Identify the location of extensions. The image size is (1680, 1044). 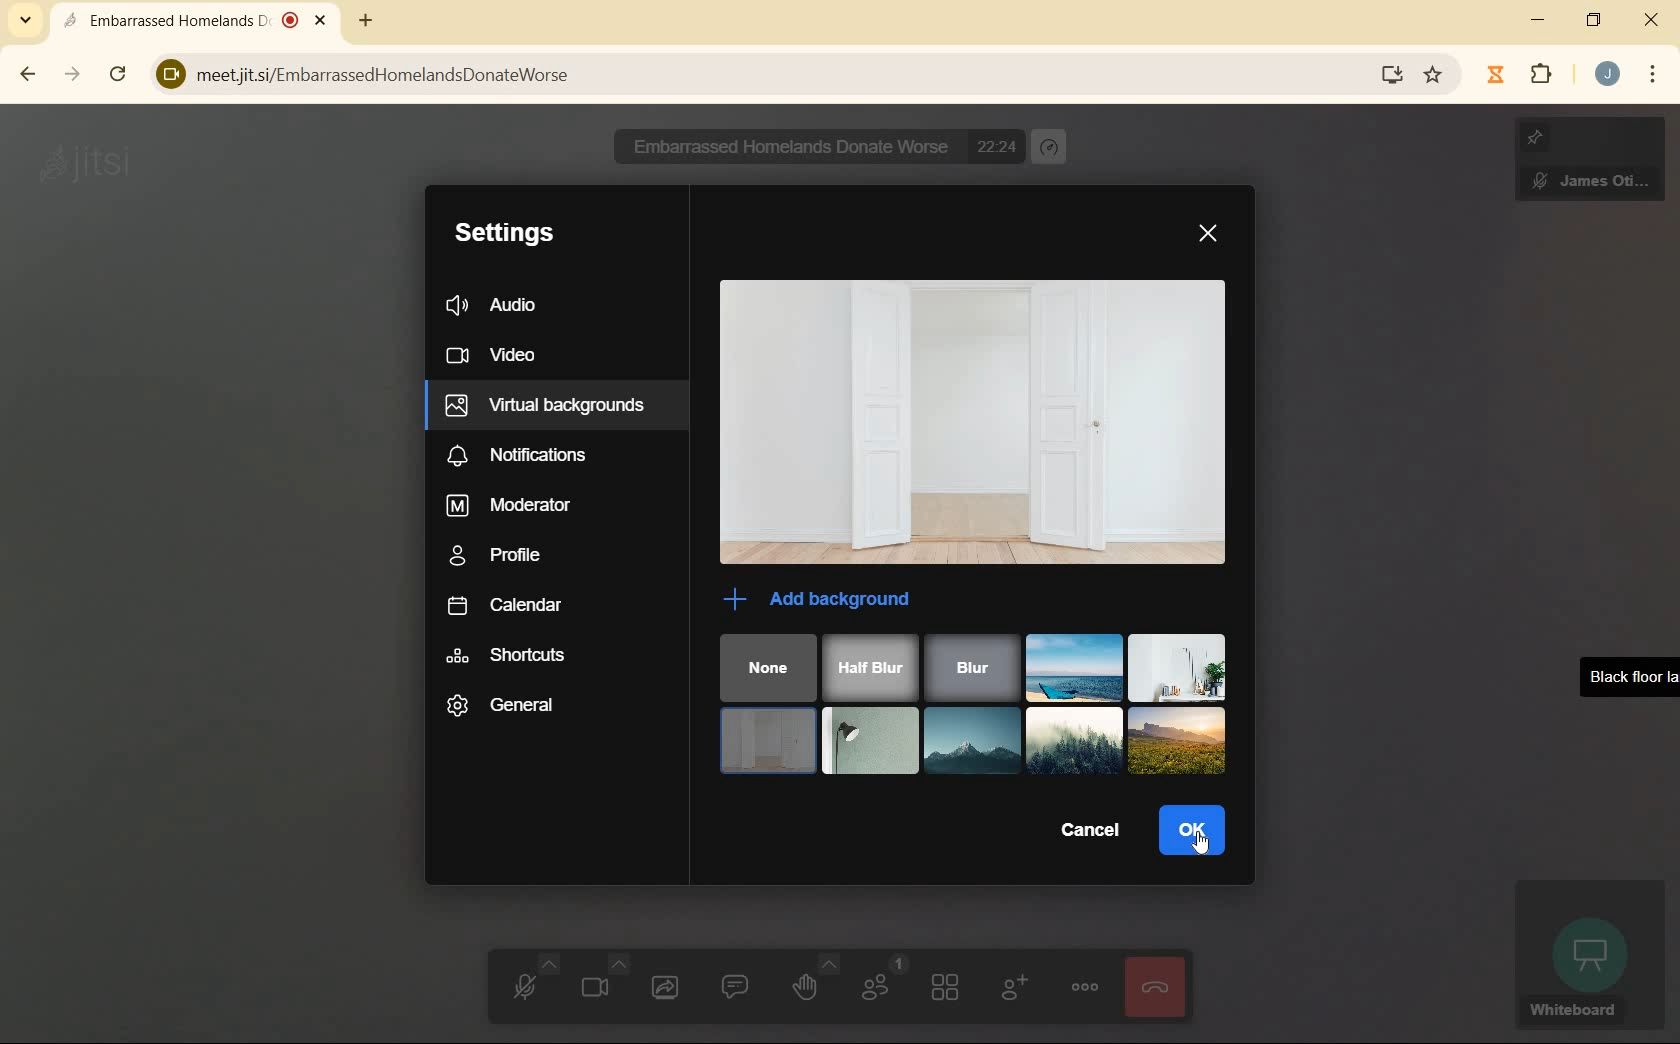
(1521, 75).